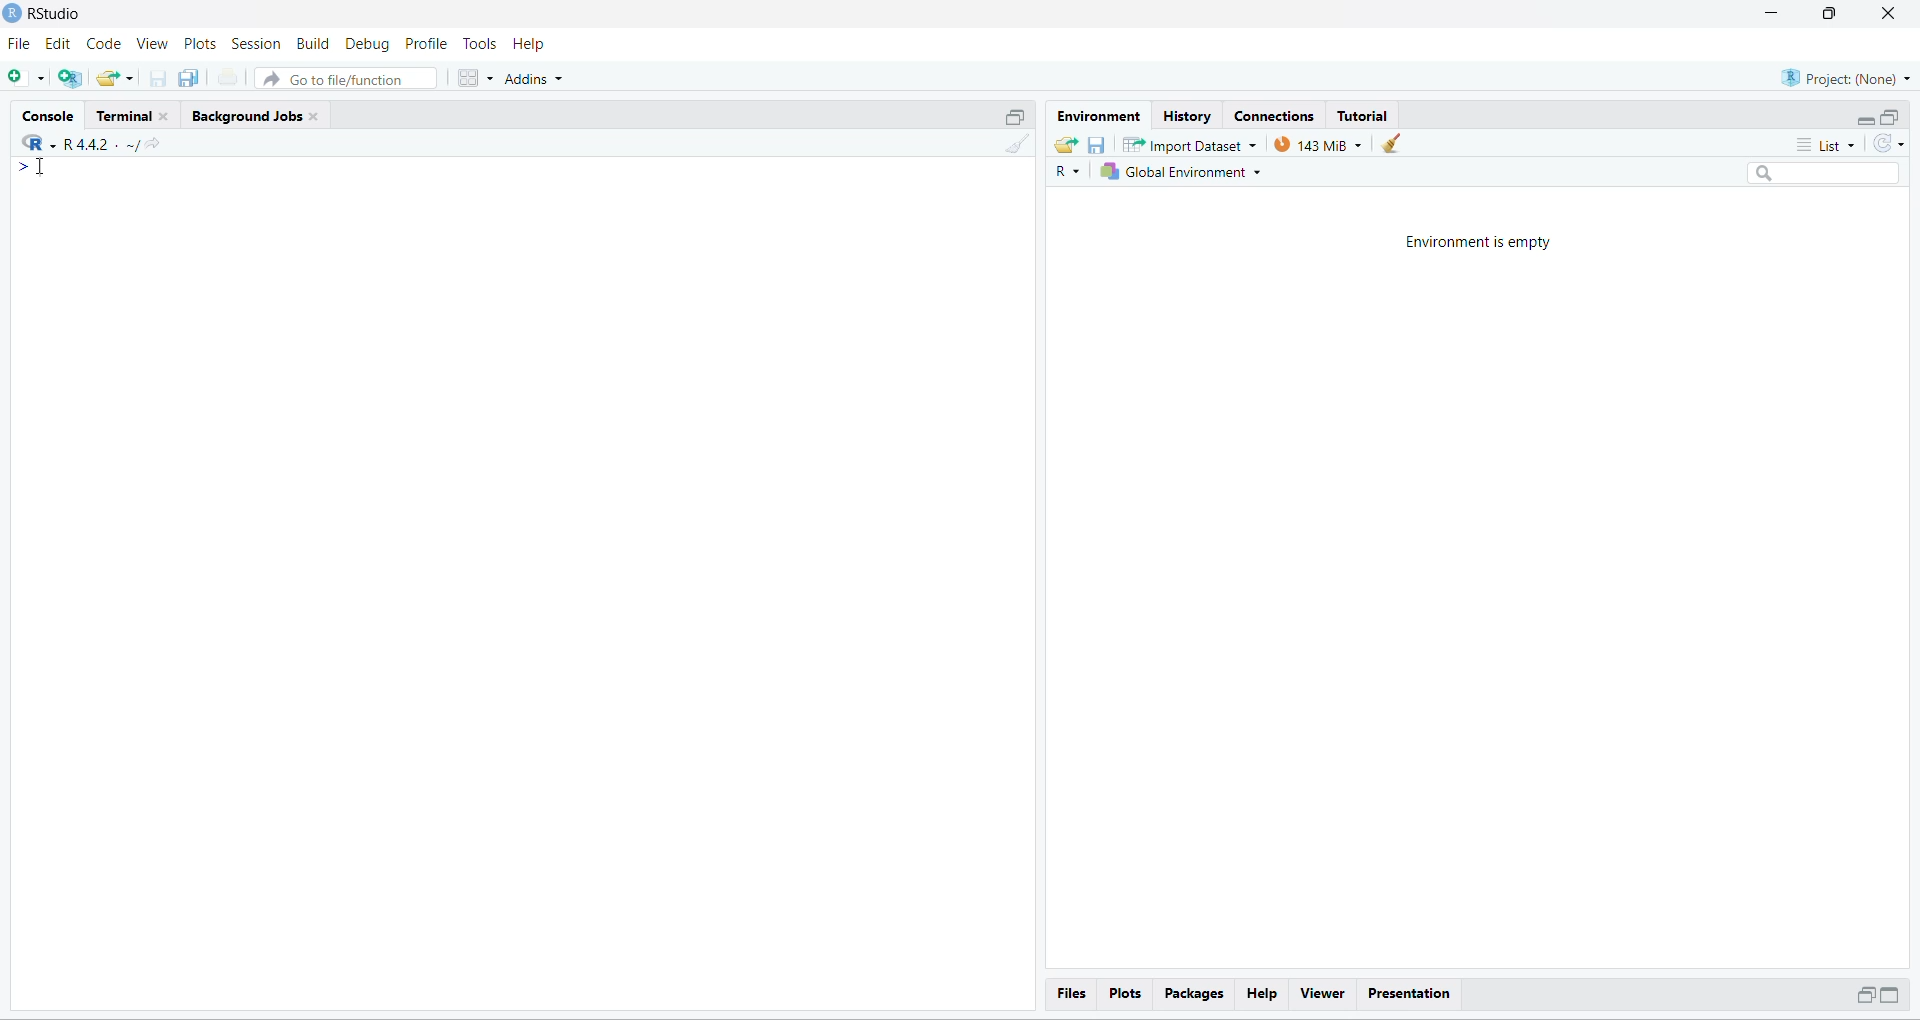 The image size is (1920, 1020). I want to click on add file as, so click(28, 78).